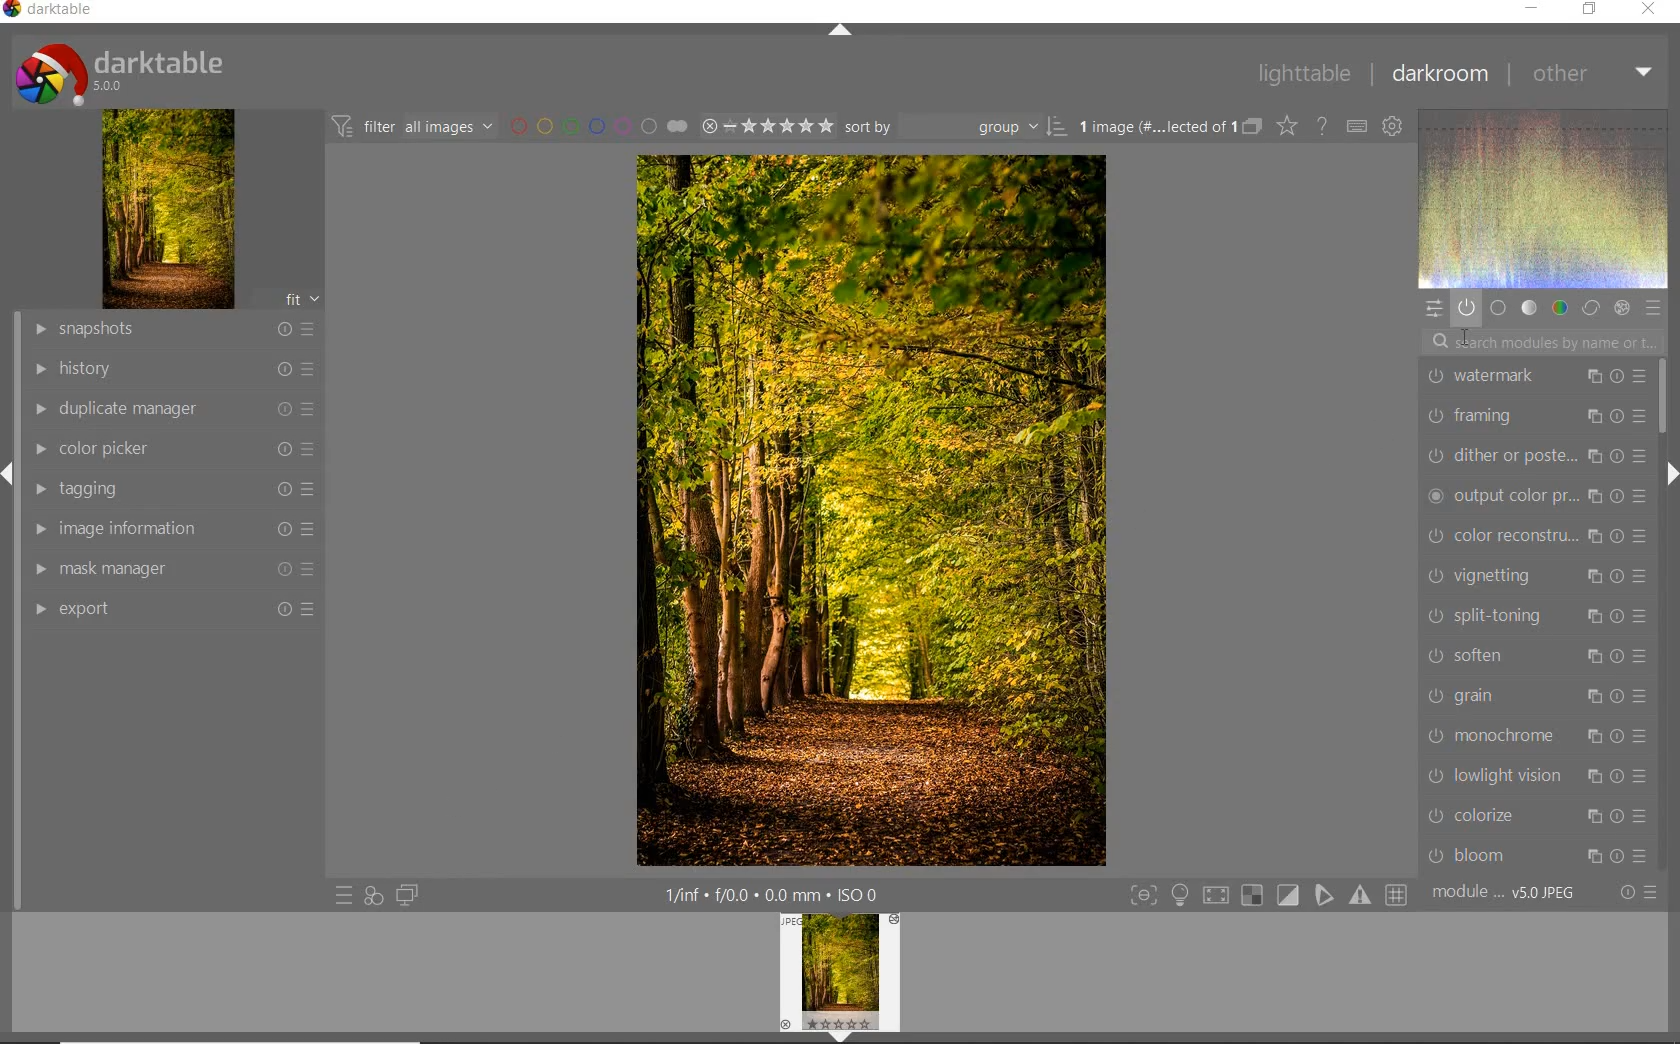 The image size is (1680, 1044). What do you see at coordinates (1533, 658) in the screenshot?
I see `soften` at bounding box center [1533, 658].